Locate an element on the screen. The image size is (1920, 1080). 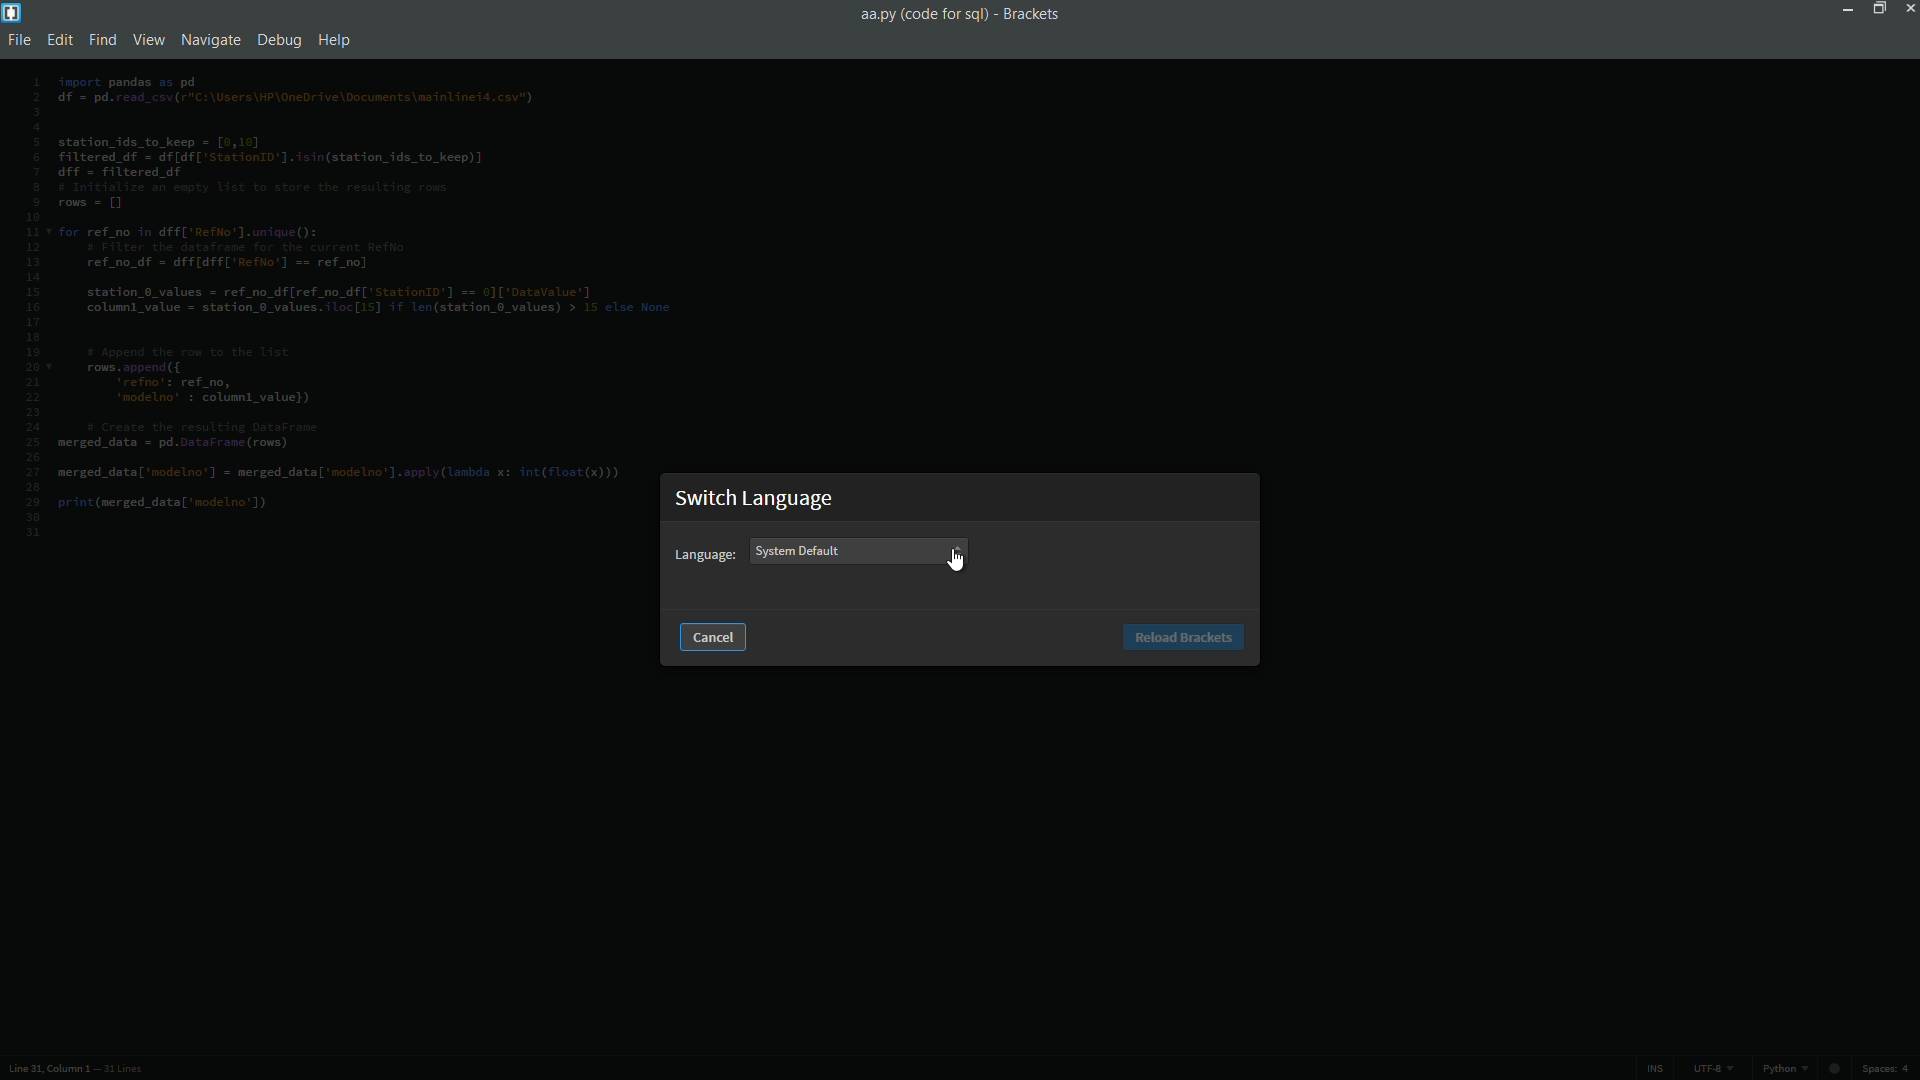
line numbers is located at coordinates (32, 307).